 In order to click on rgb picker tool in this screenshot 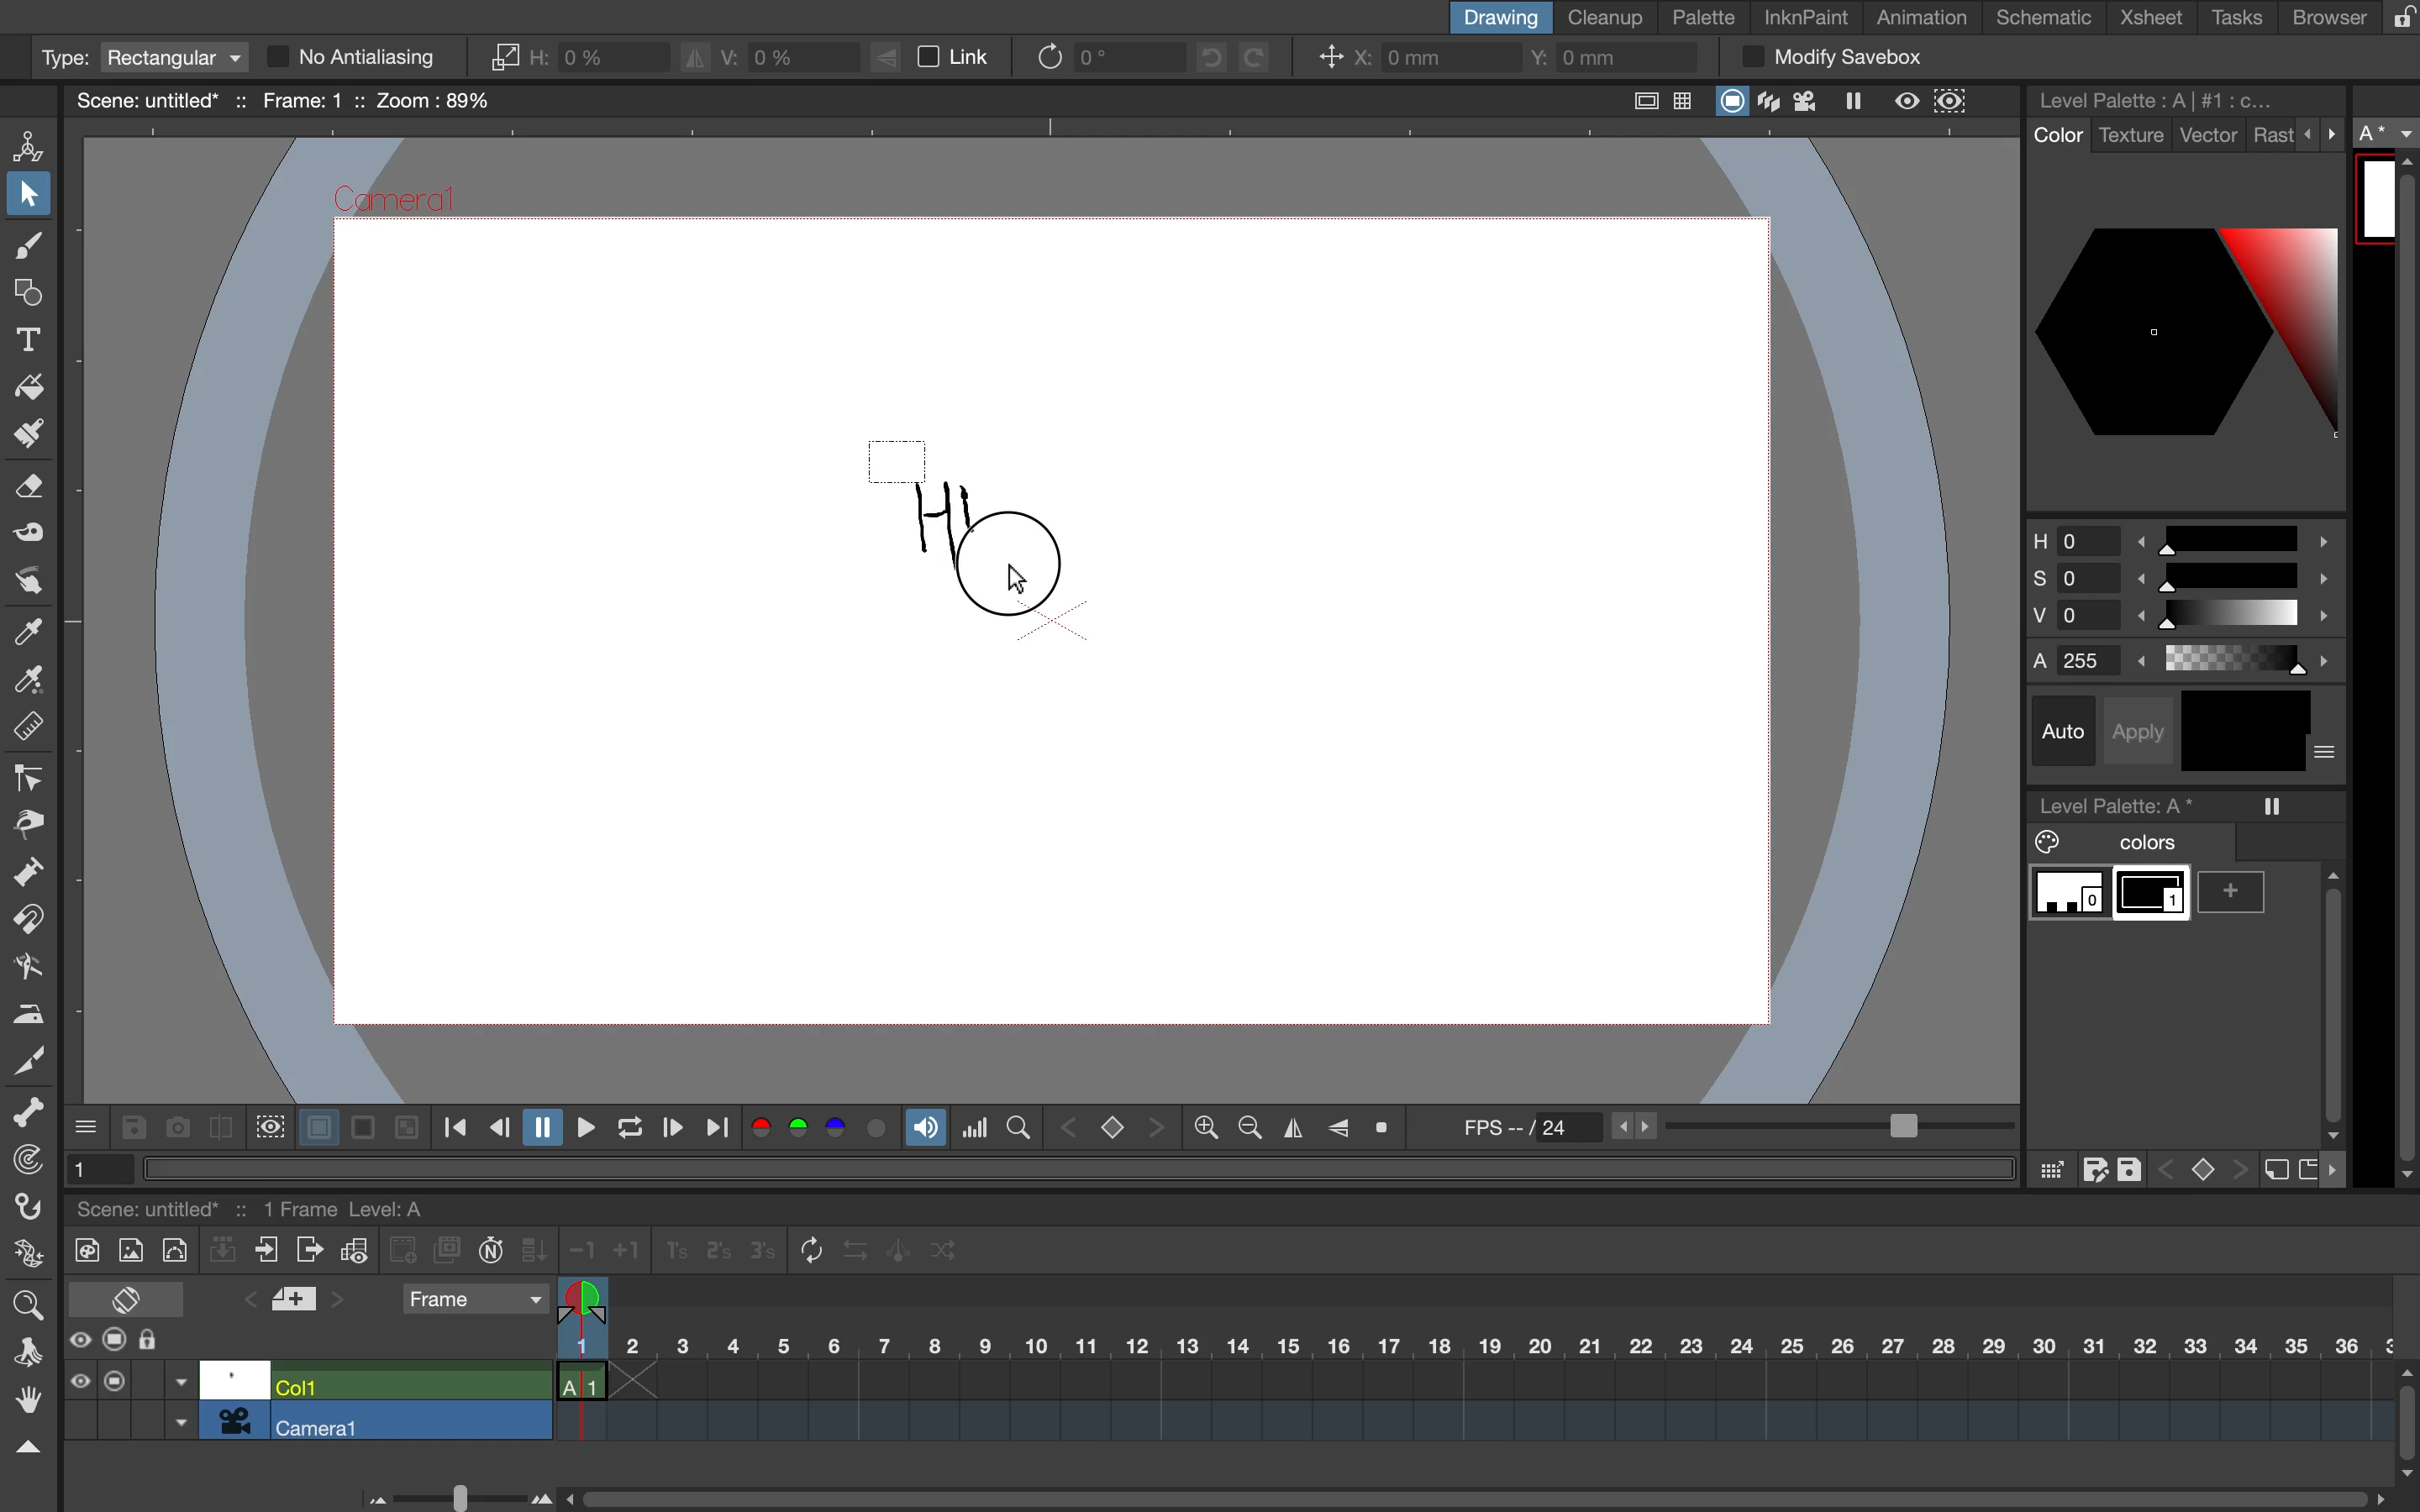, I will do `click(24, 681)`.